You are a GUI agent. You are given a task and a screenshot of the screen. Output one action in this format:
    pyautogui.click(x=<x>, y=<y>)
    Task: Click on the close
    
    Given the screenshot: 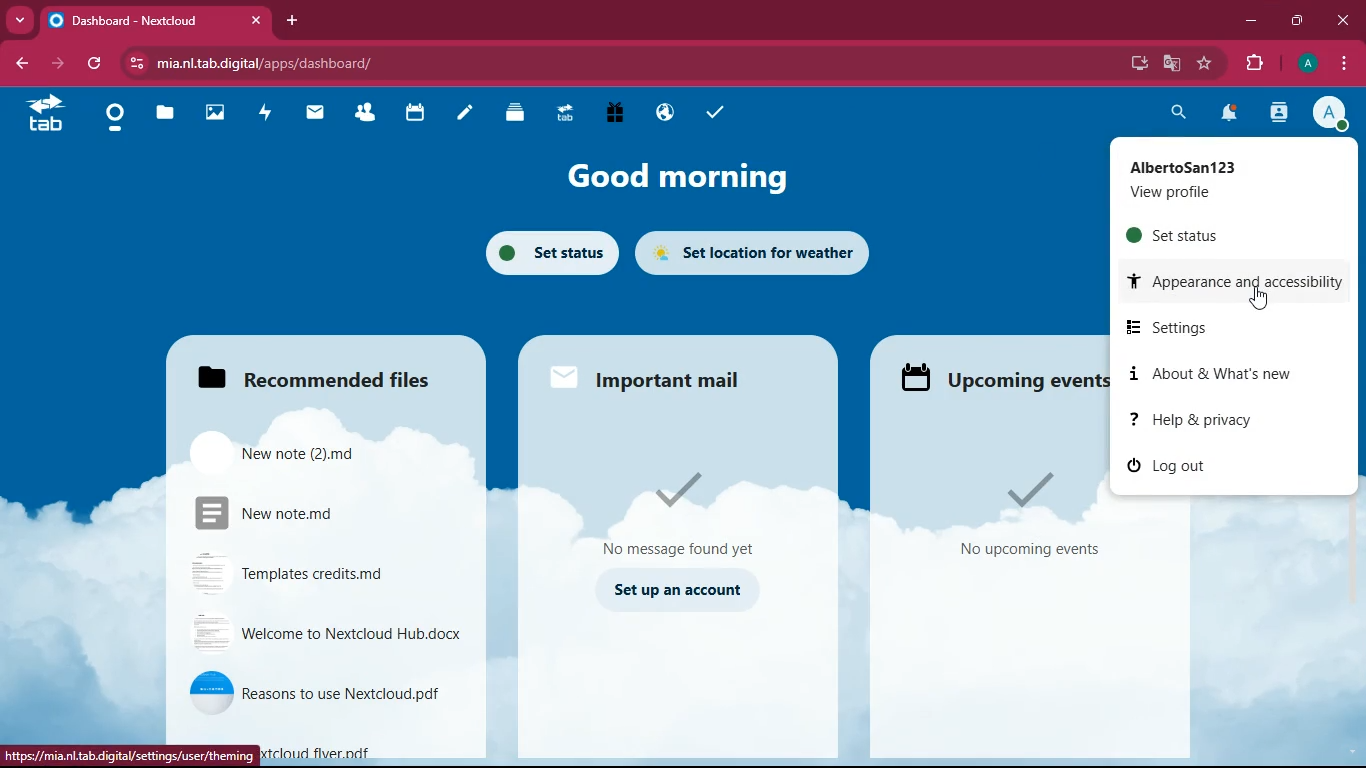 What is the action you would take?
    pyautogui.click(x=1341, y=20)
    